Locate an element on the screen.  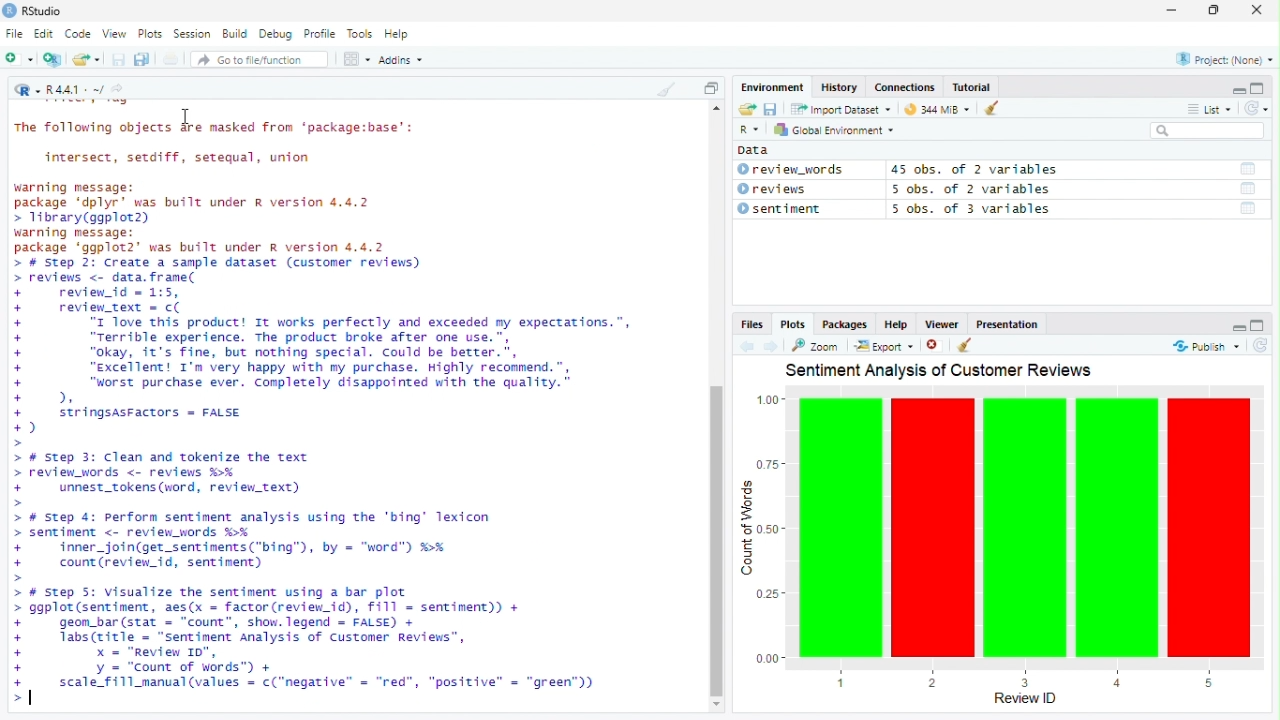
Scroll is located at coordinates (716, 410).